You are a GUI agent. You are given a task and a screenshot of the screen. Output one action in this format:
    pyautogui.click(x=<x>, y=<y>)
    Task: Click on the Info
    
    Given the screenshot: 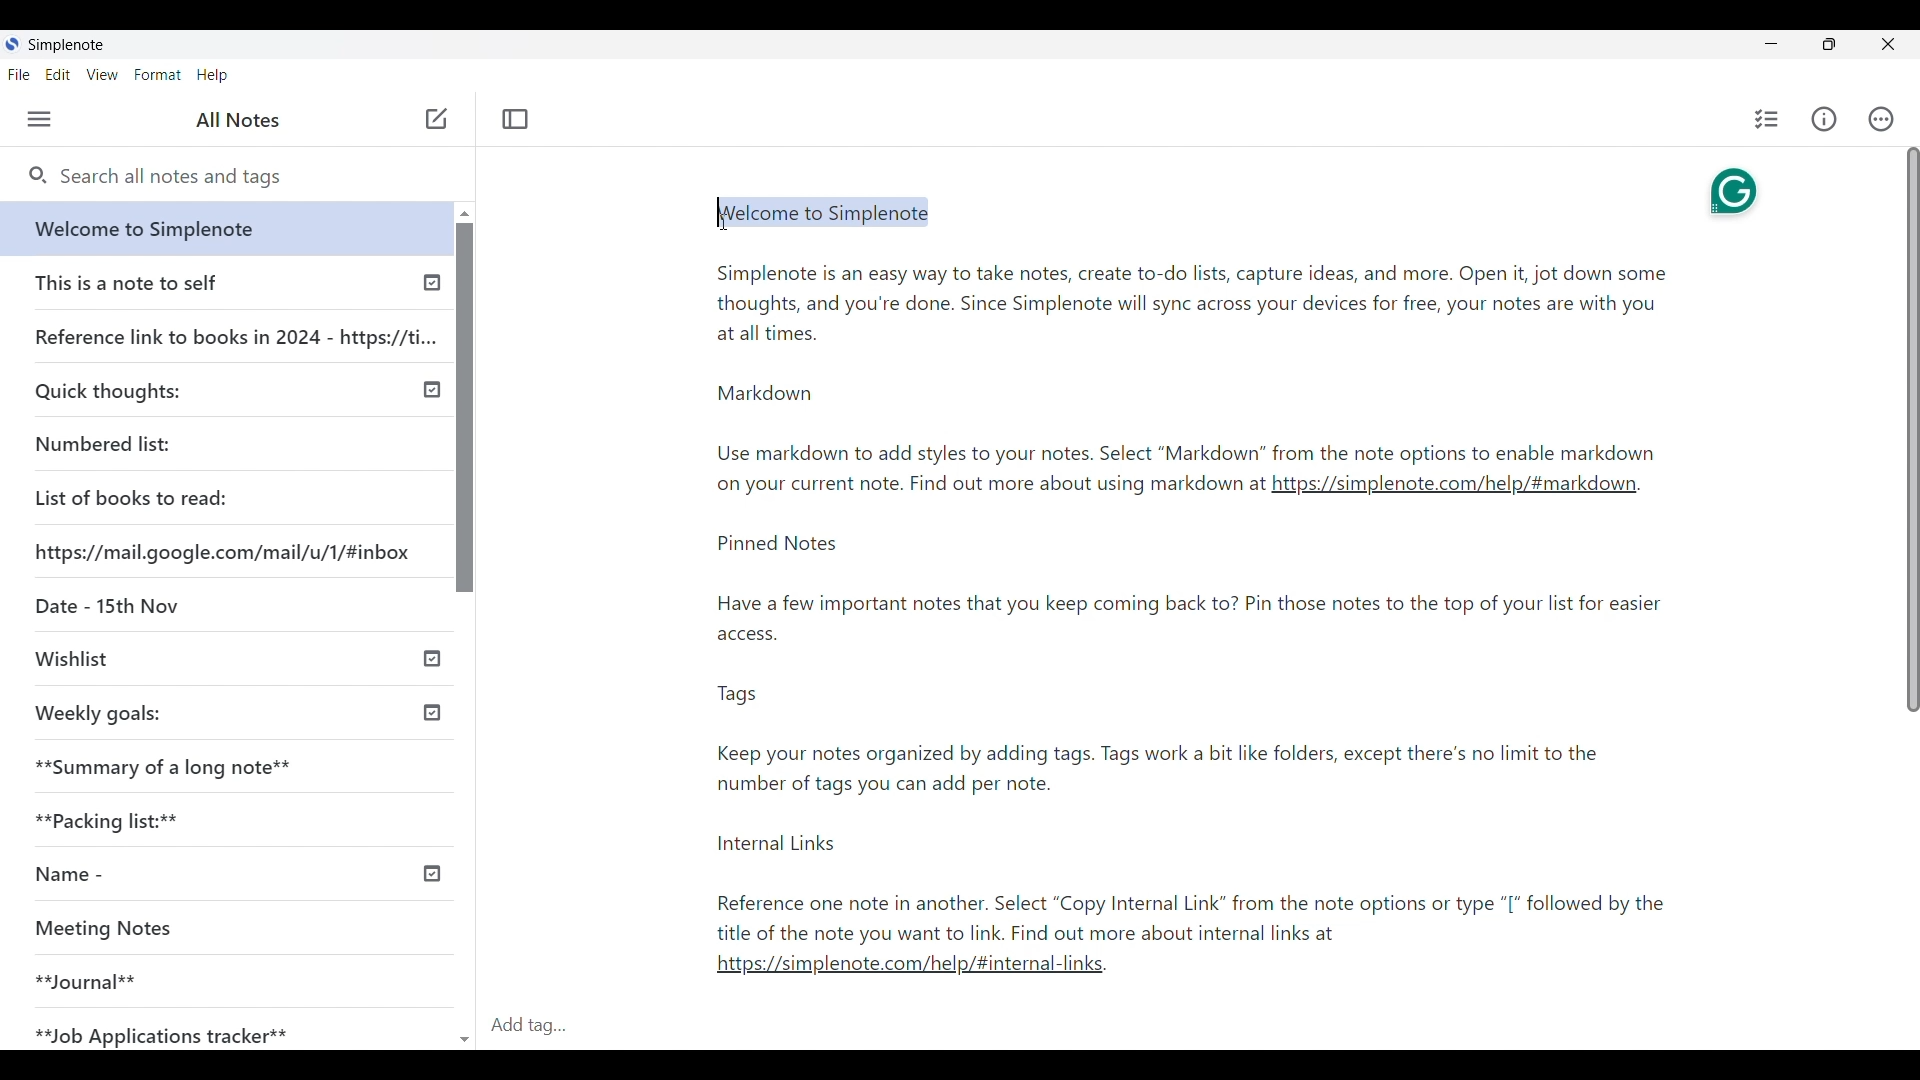 What is the action you would take?
    pyautogui.click(x=1824, y=119)
    